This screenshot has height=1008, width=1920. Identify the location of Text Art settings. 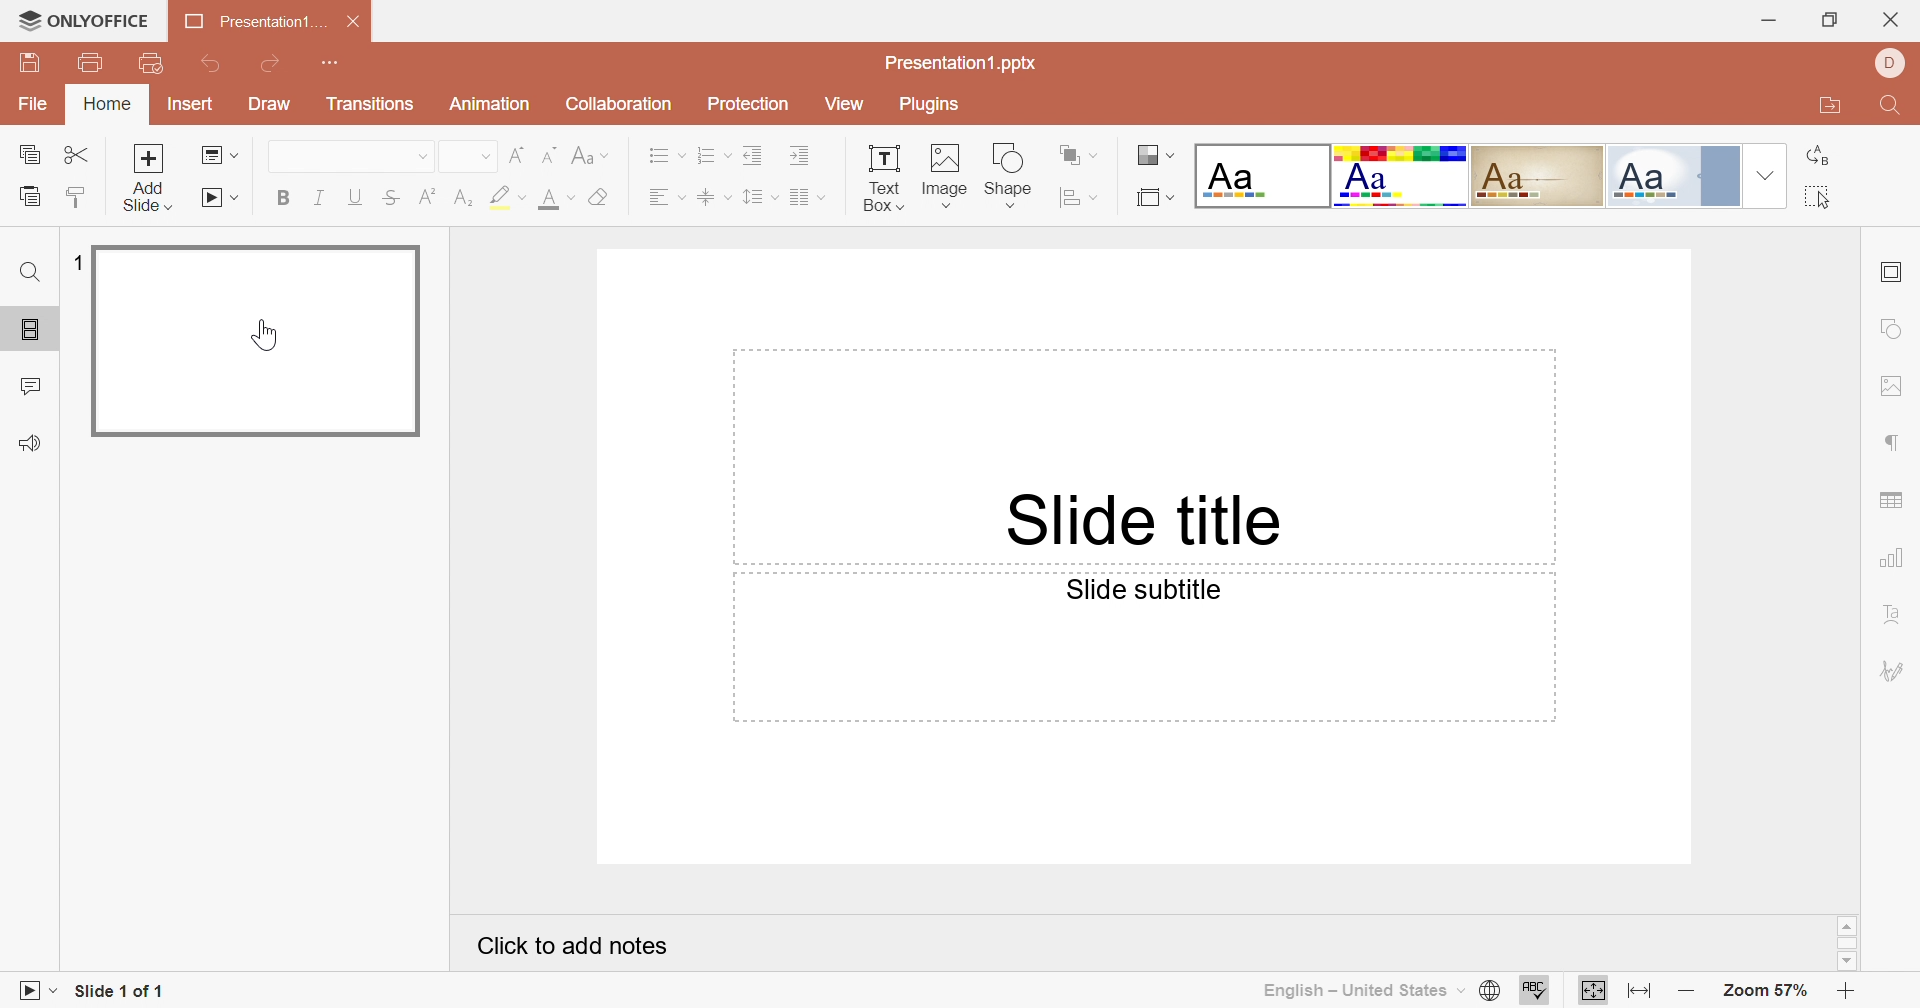
(1894, 621).